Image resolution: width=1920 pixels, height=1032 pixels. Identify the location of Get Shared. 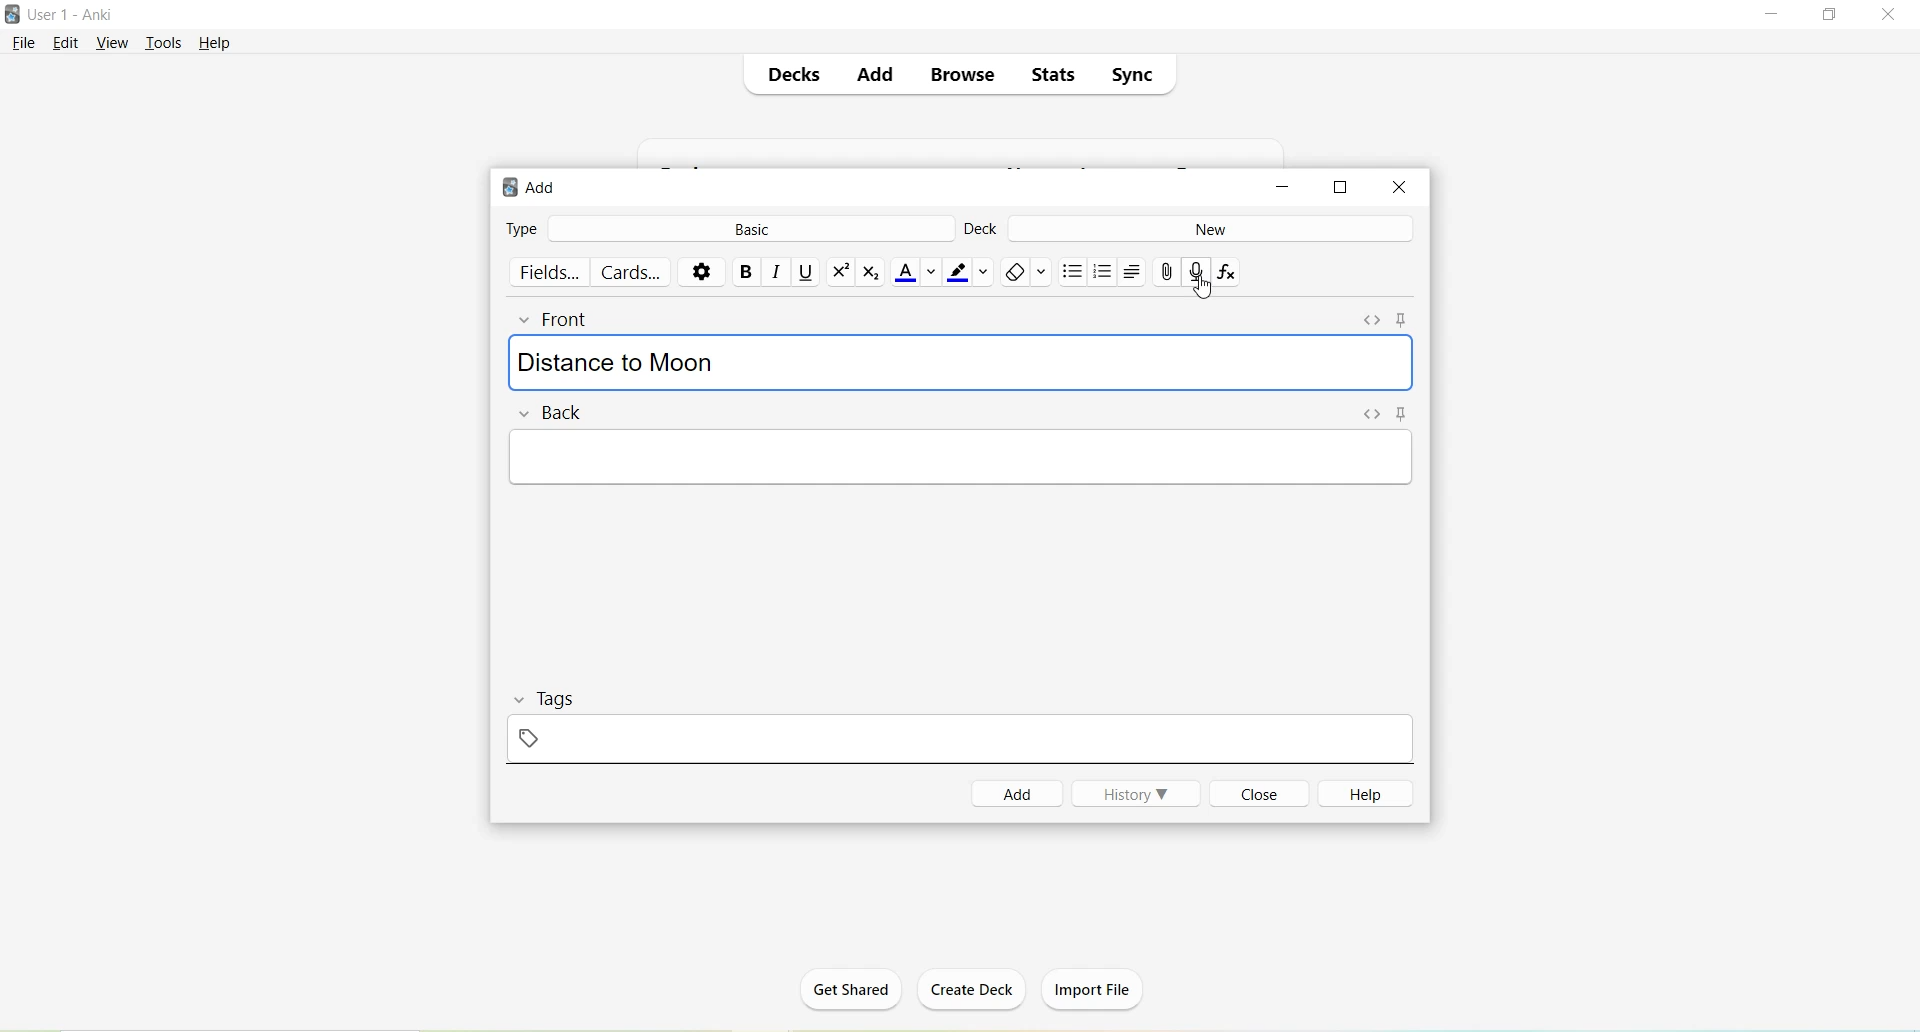
(851, 996).